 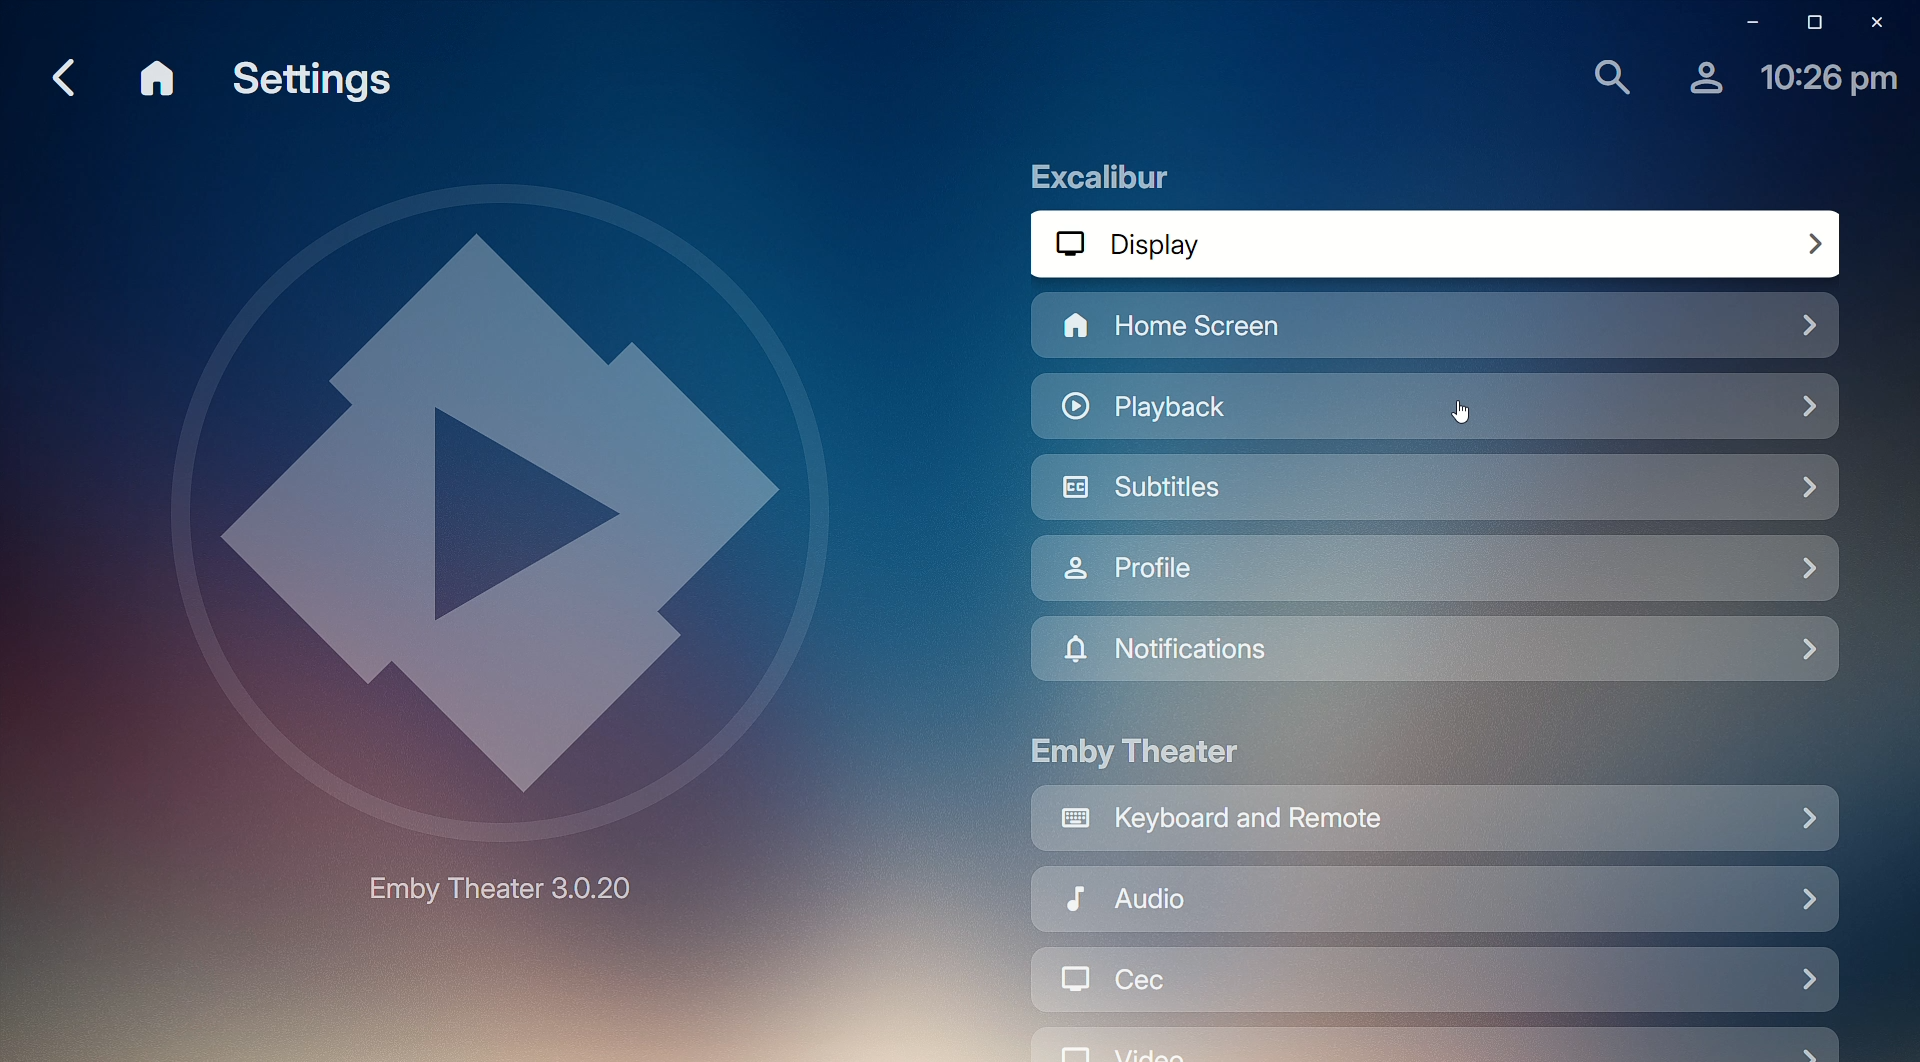 What do you see at coordinates (1465, 415) in the screenshot?
I see `cursor` at bounding box center [1465, 415].